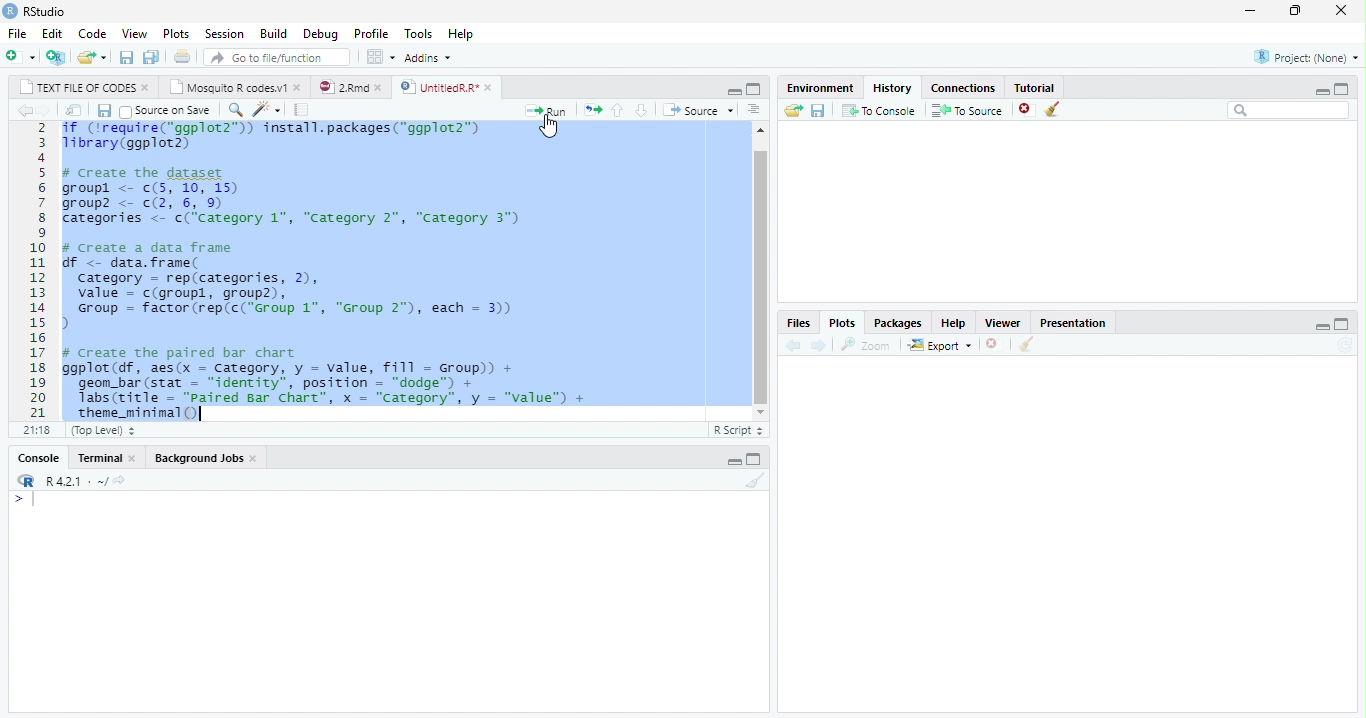 This screenshot has height=718, width=1366. Describe the element at coordinates (347, 271) in the screenshot. I see `if (treguire(“ggplot2™)) install.packages("ggplot2™)Tibrary(ggplot2)# Create the datasetgroupl <- c(5, 10, 15)group? <- c(2, 6, 9)Categories <- c(‘Category 1", “Category 2", “Category 3")# Create a data framedf <- data. frame(category = rep(categories, 2),value = c(groupl, group2),Group = factor (rep(c("Group 1", “Group 2°), each = 3))># Create the paired bar chartggplot (df, aes(x = Category, y = value, fill = Group) +geom_bar (stat = “identity”, position = "dodge™) +Tabs (title = "Paired Bar Chart”, x = “Category”, y = “value") +theme_minimal()` at that location.